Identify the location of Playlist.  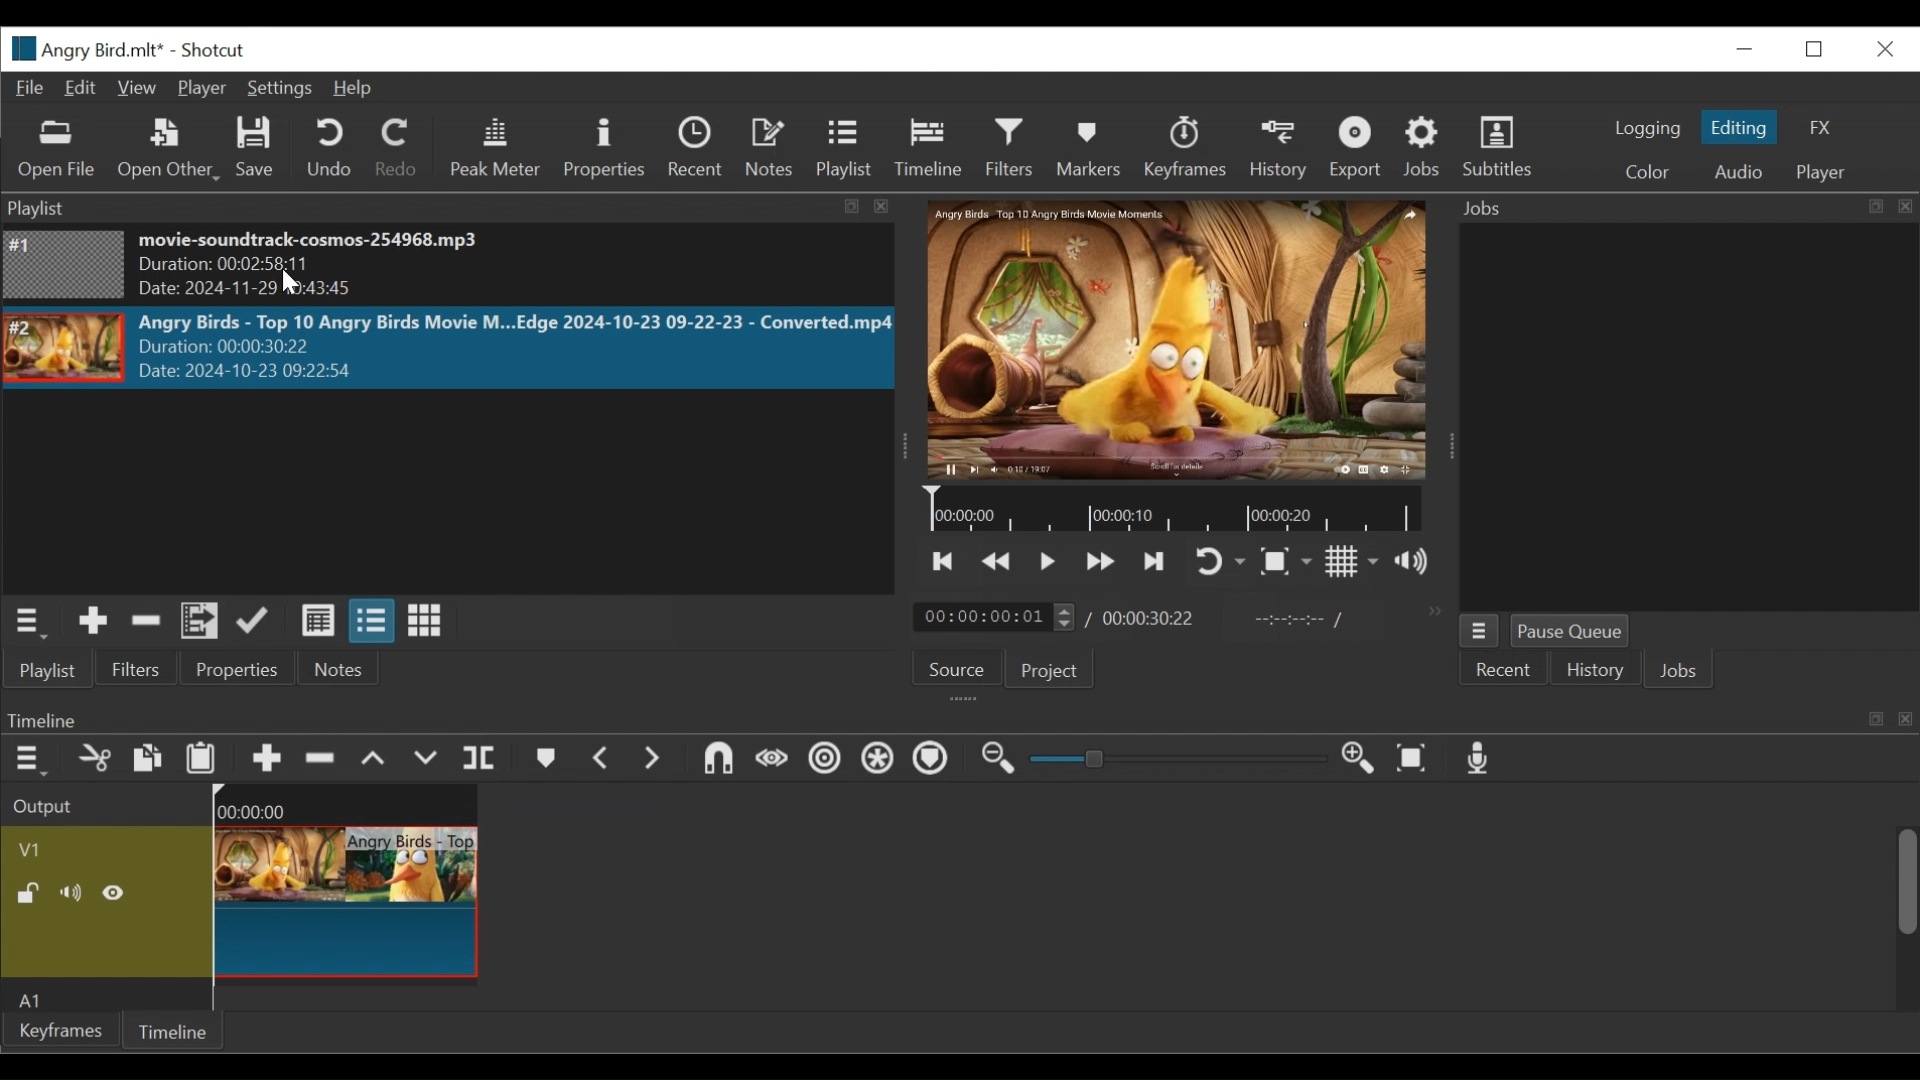
(55, 669).